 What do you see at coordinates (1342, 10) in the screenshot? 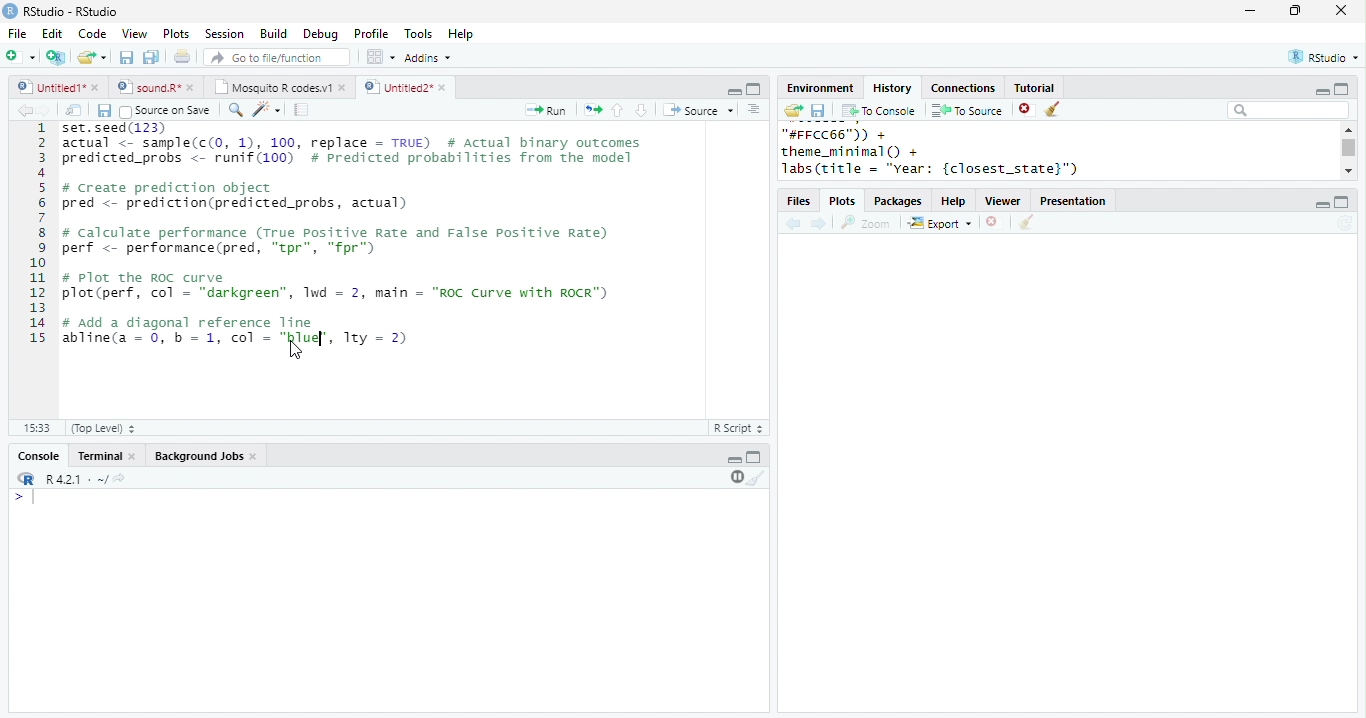
I see `close` at bounding box center [1342, 10].